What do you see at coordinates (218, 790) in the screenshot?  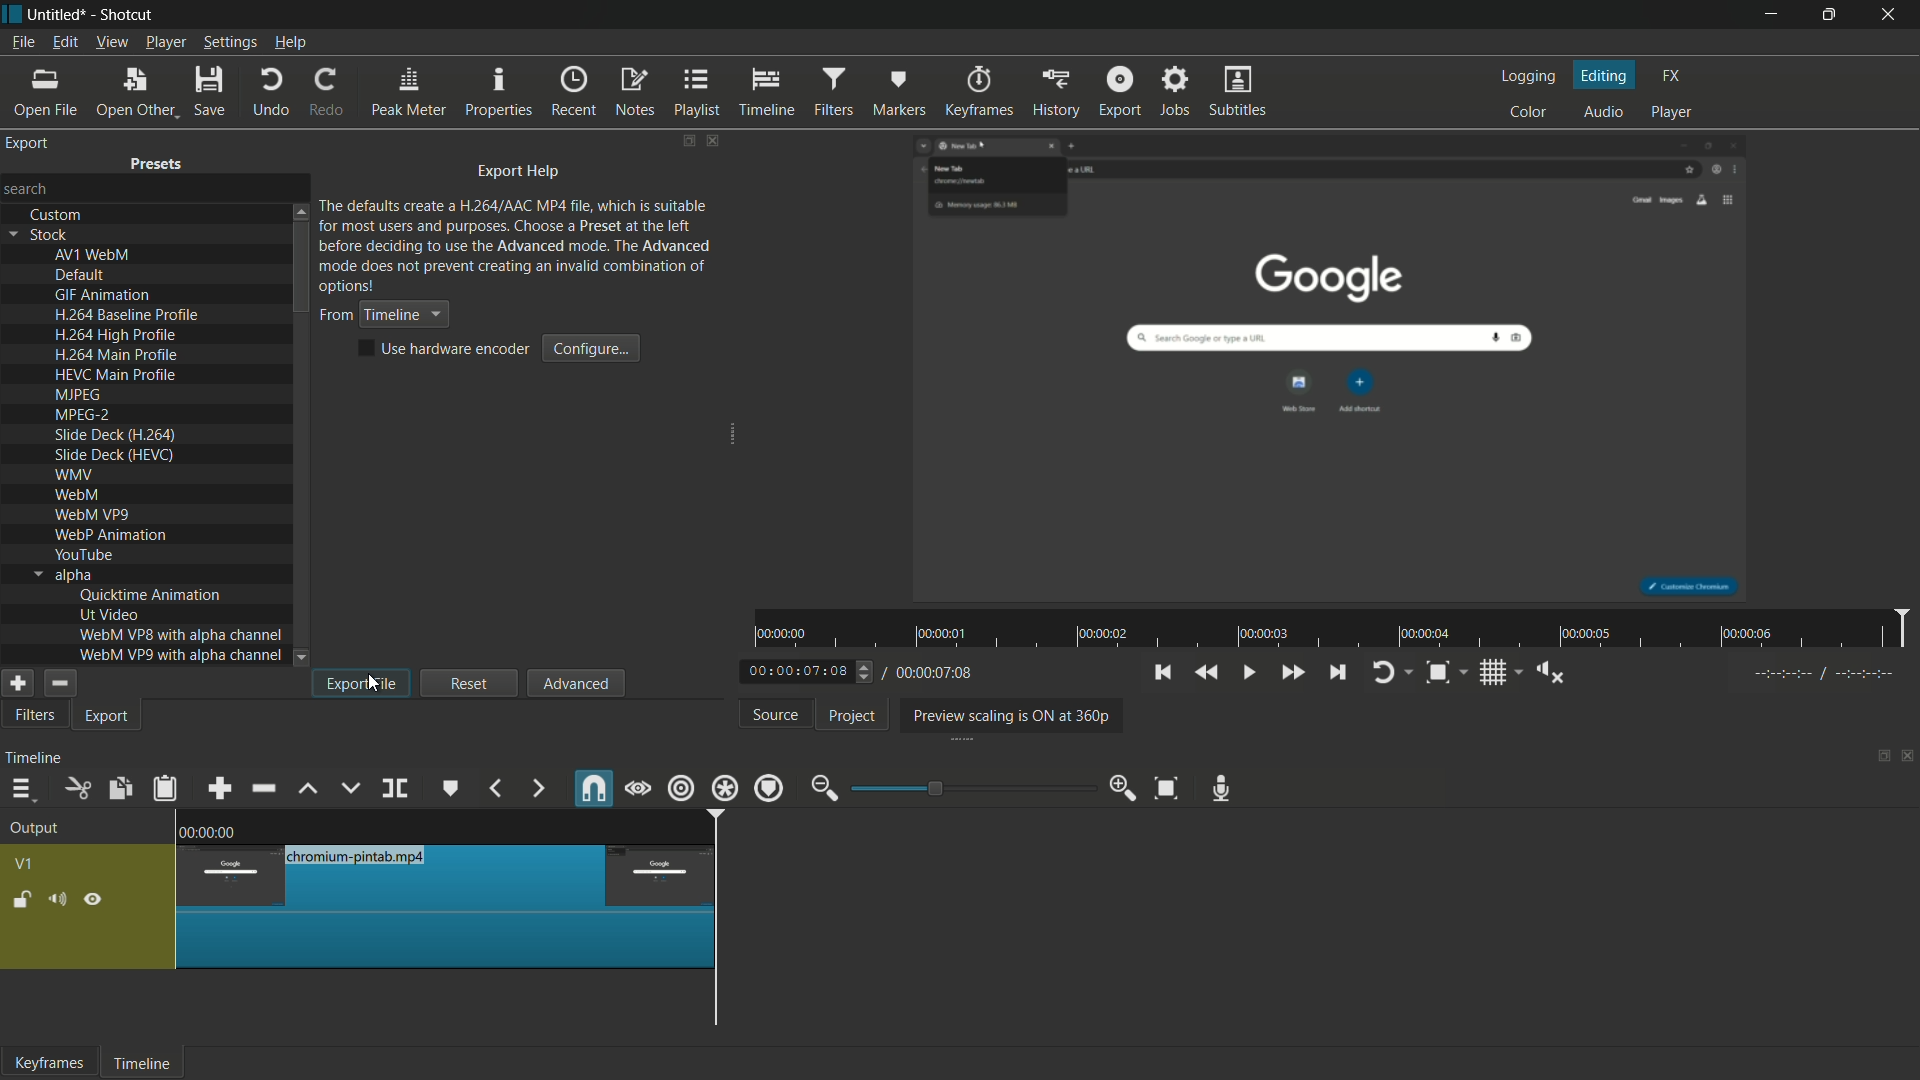 I see `append` at bounding box center [218, 790].